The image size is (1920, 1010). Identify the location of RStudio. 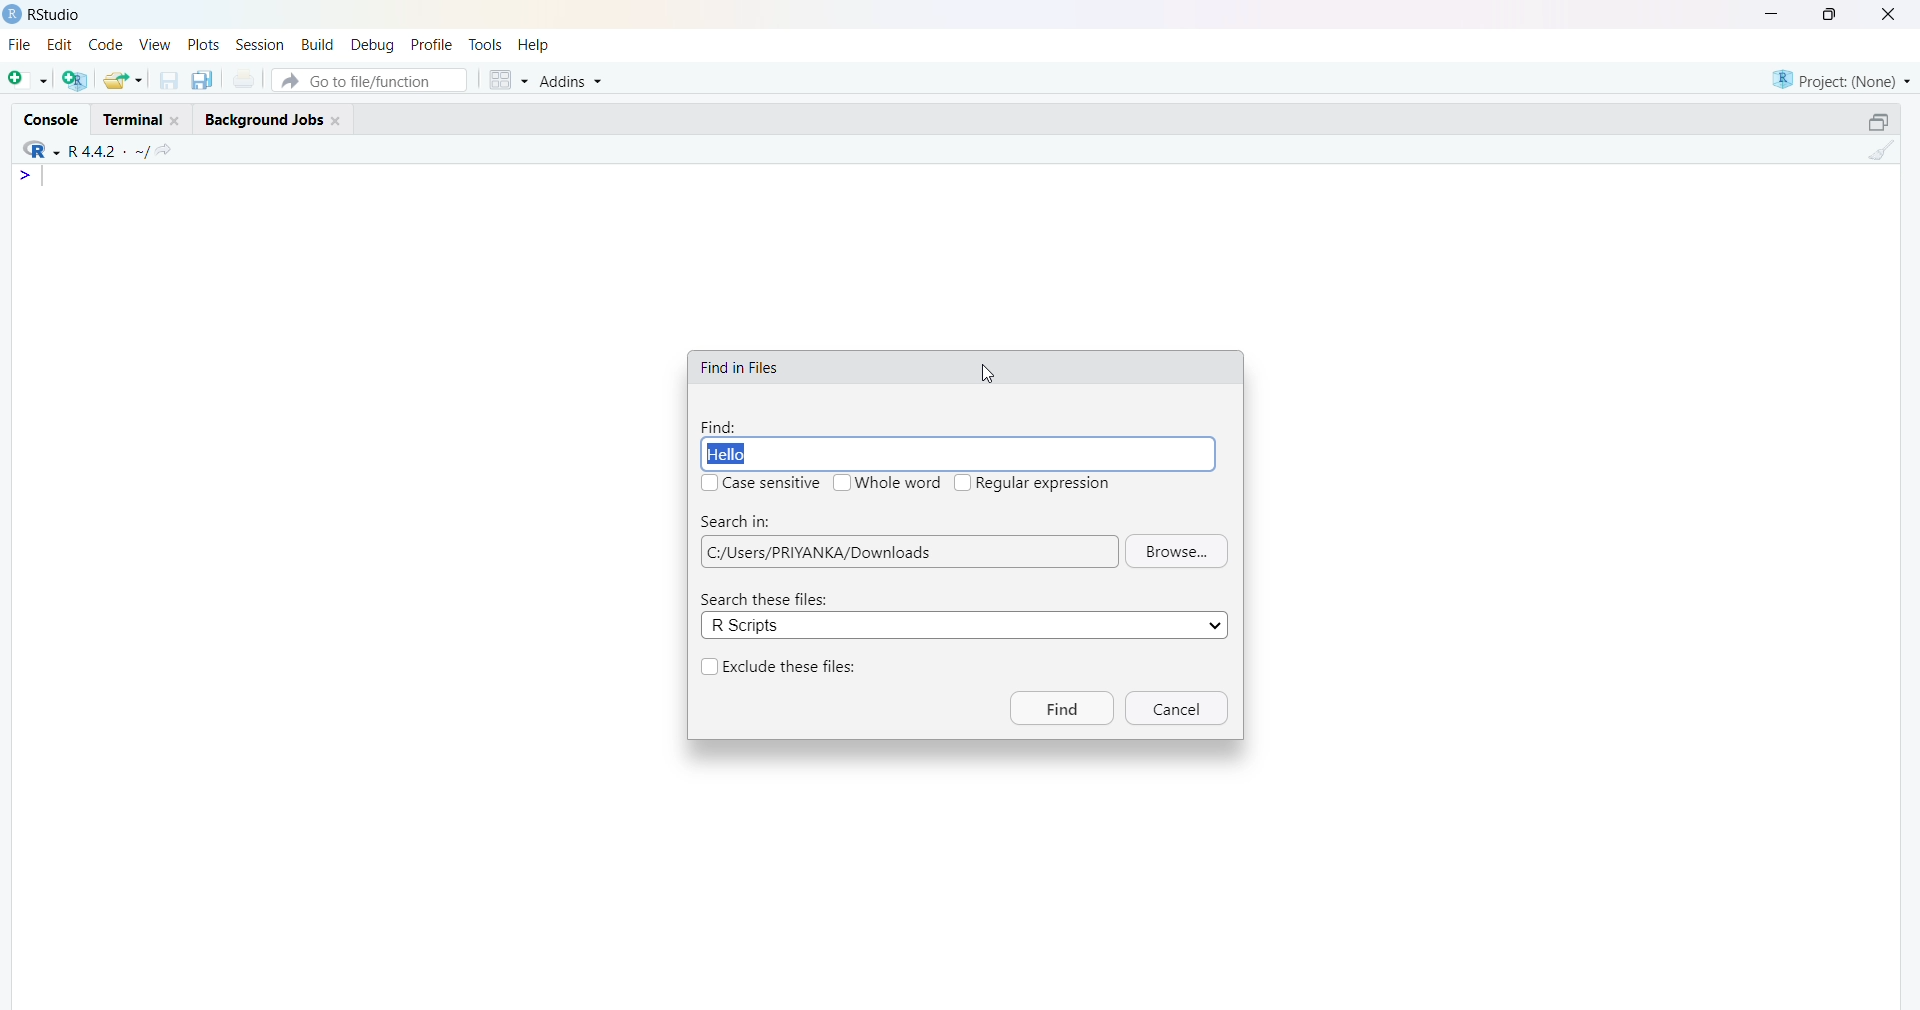
(54, 15).